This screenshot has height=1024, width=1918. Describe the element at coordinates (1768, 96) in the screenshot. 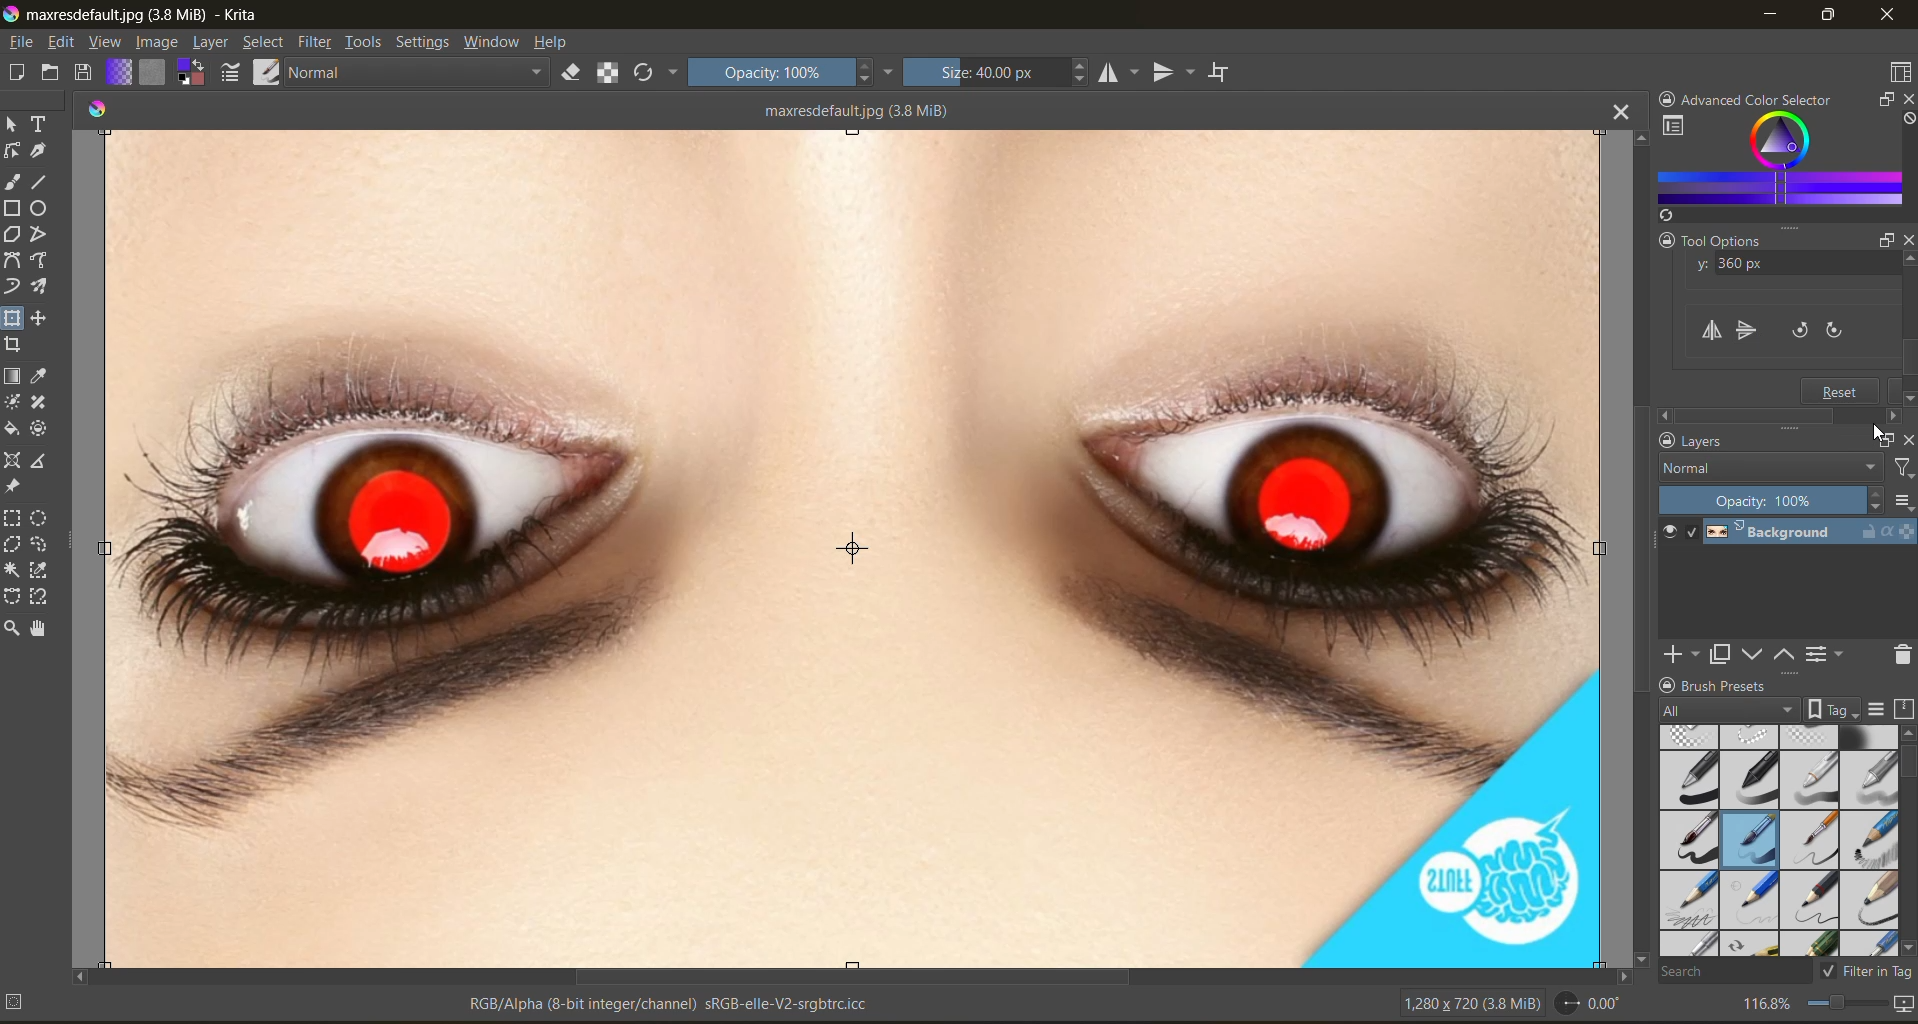

I see `Advanced color selector` at that location.